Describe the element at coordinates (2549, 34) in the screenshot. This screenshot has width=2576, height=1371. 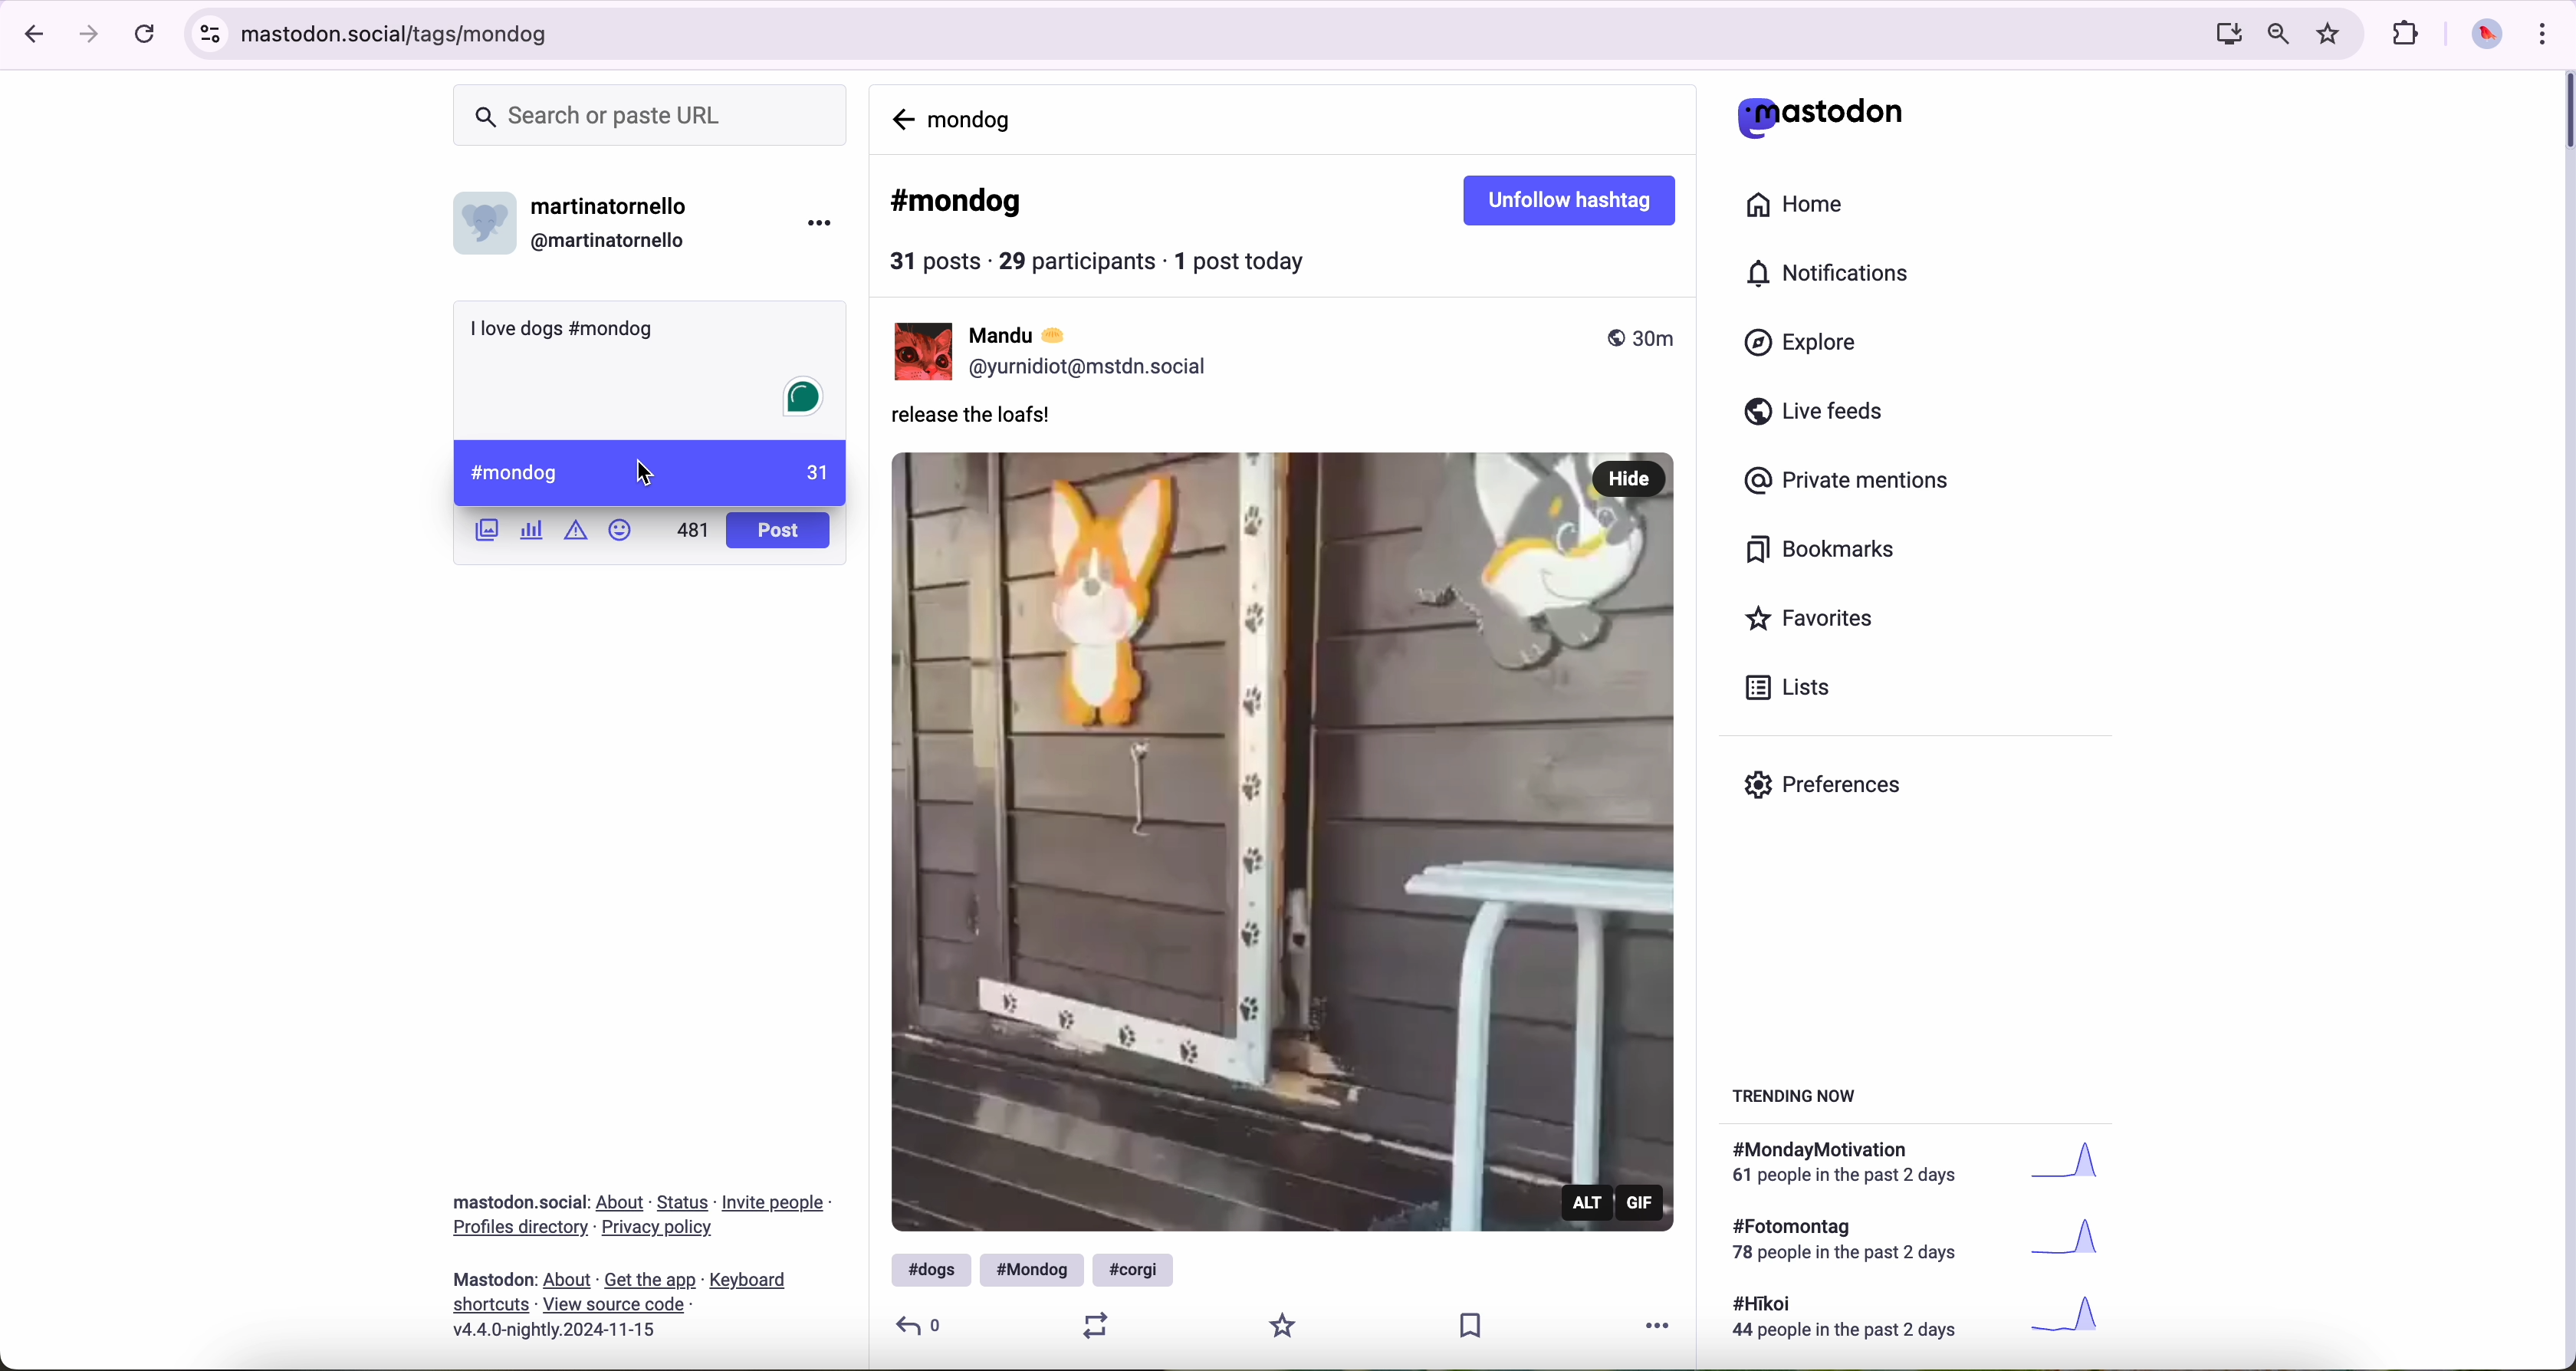
I see `customize and control Google Chrome` at that location.